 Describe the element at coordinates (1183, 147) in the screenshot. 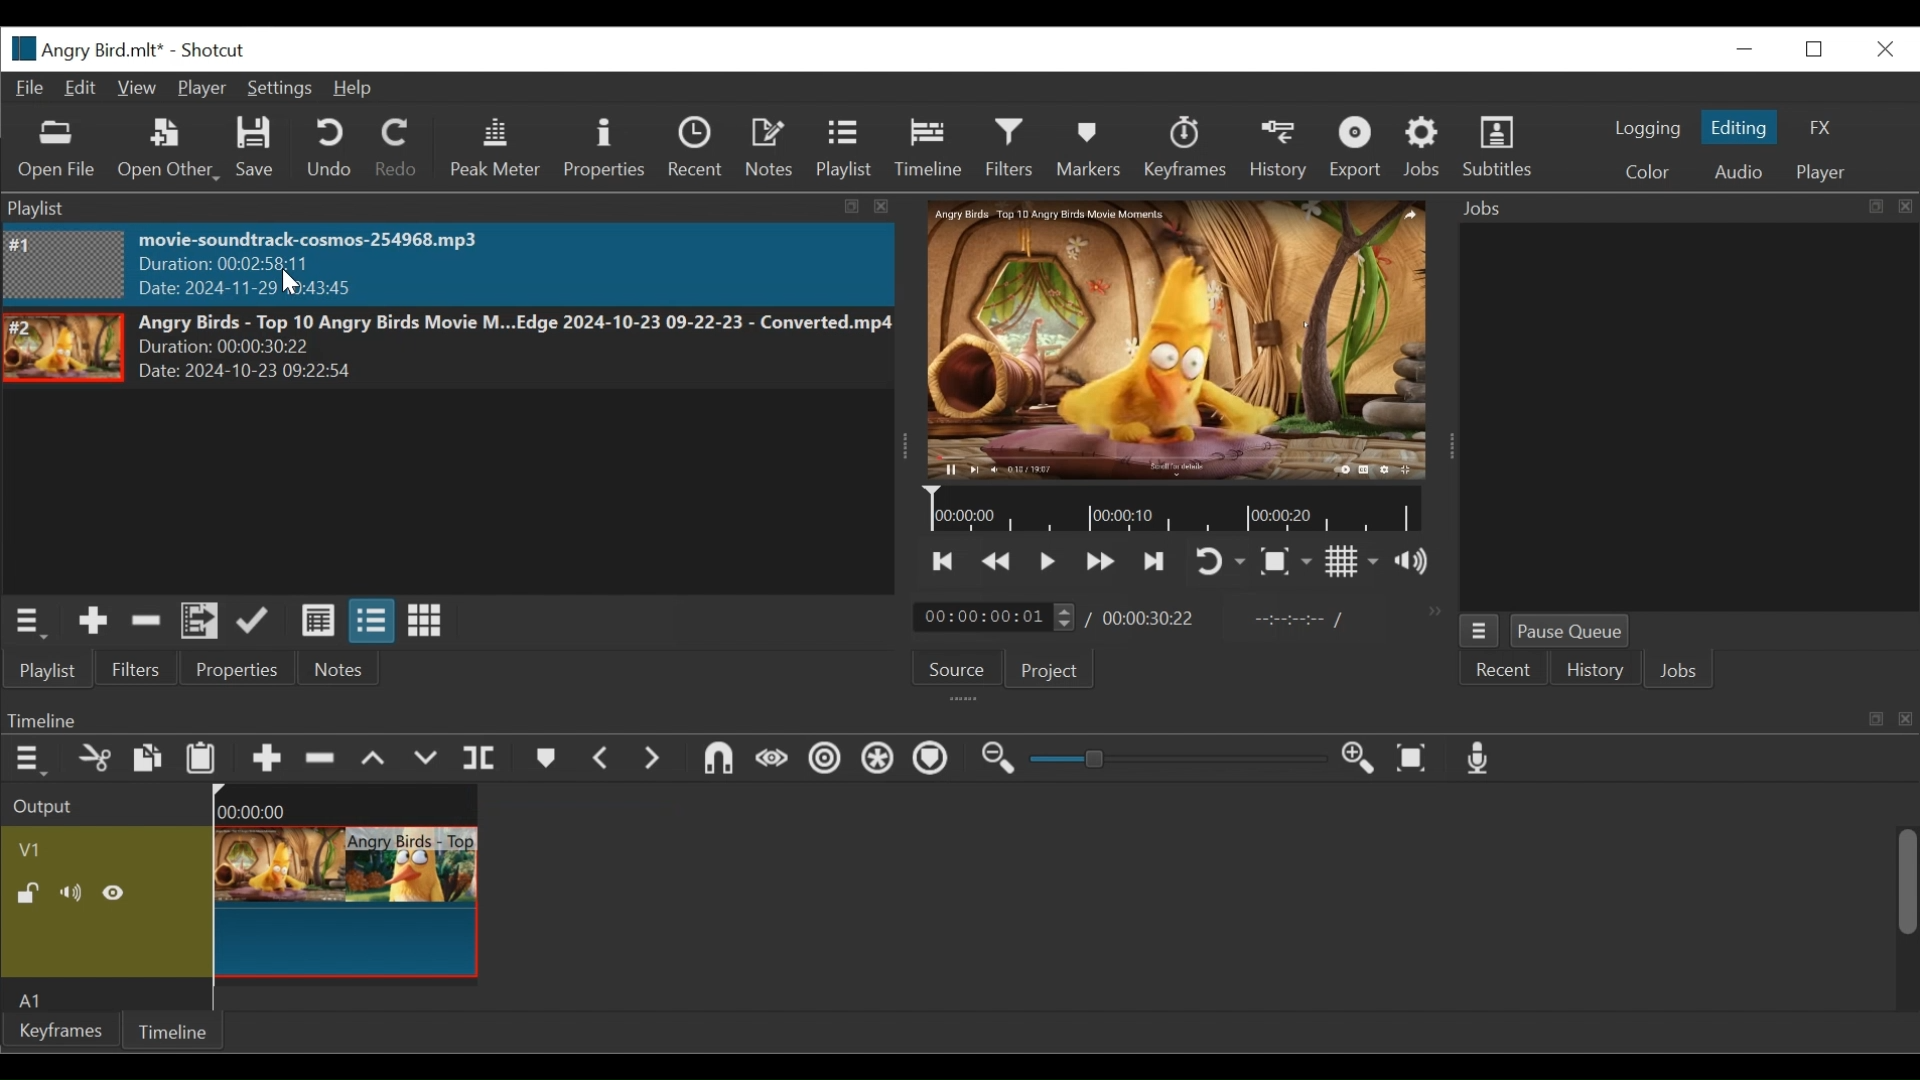

I see `Keyframes` at that location.